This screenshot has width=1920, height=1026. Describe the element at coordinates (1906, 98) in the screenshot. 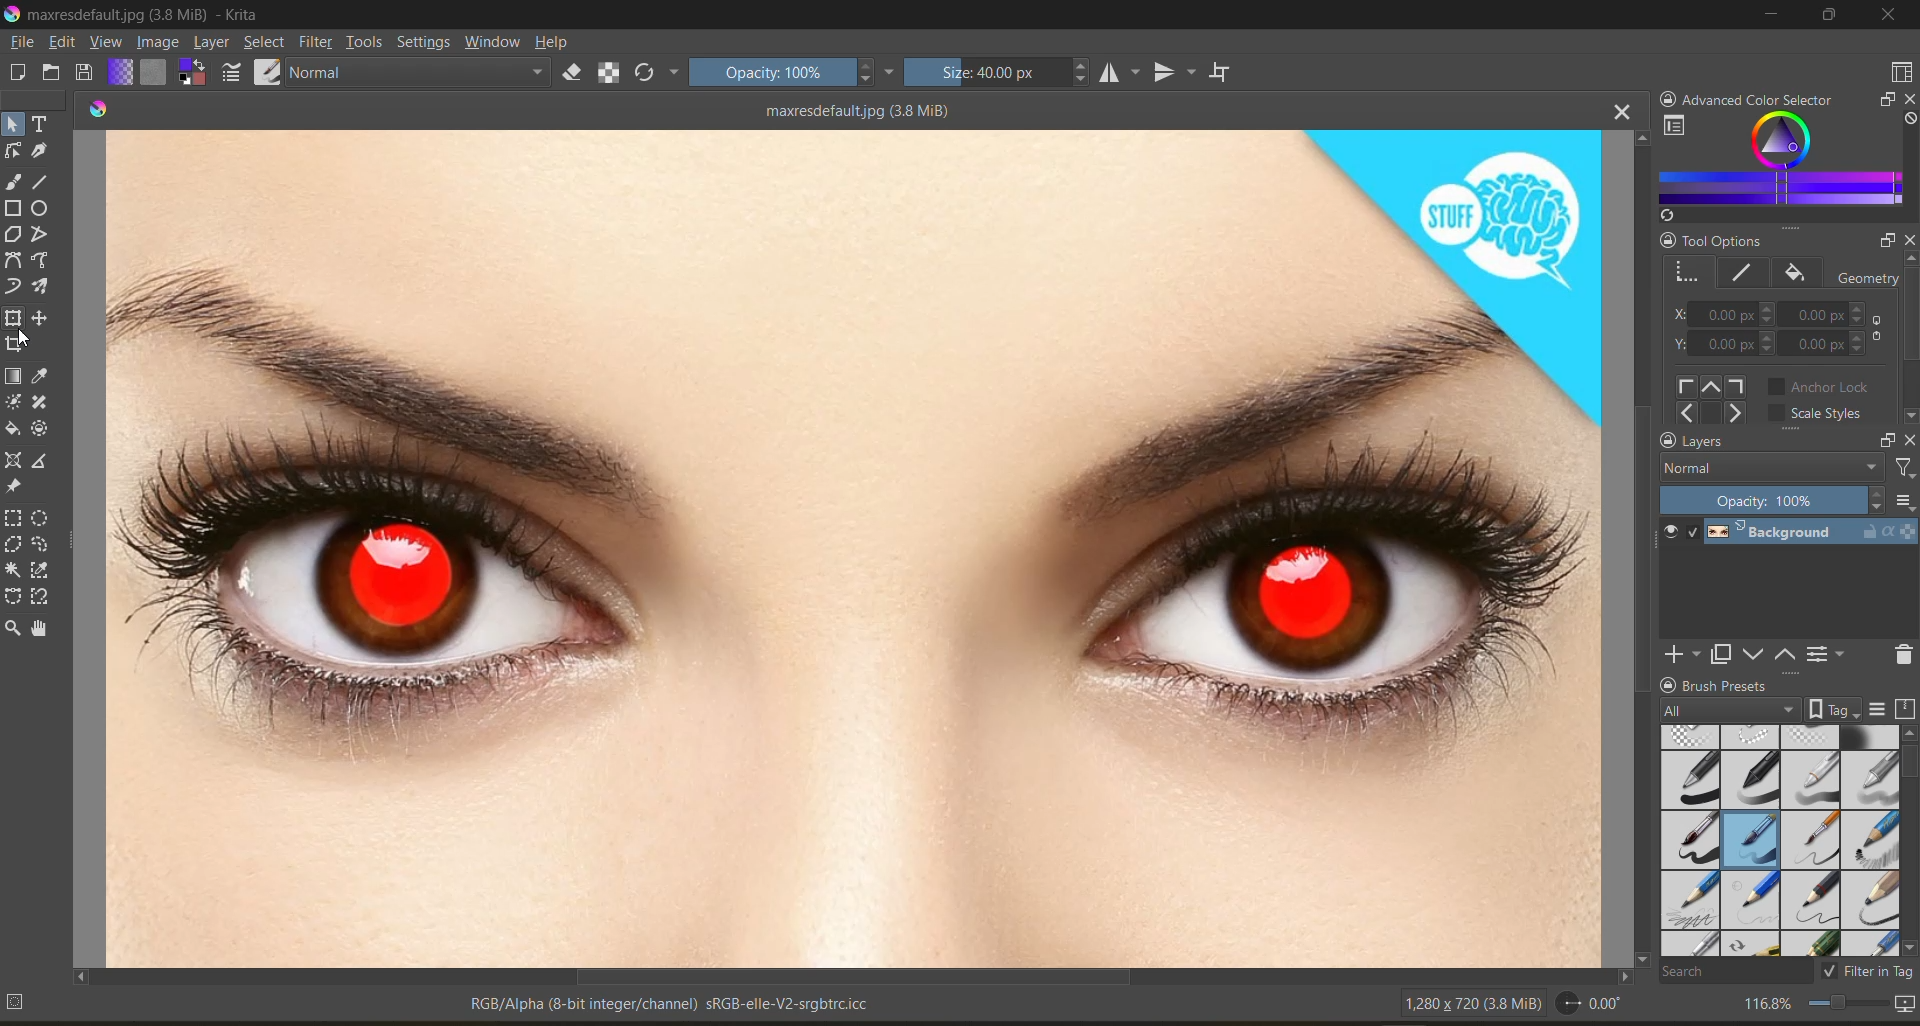

I see `close docker` at that location.